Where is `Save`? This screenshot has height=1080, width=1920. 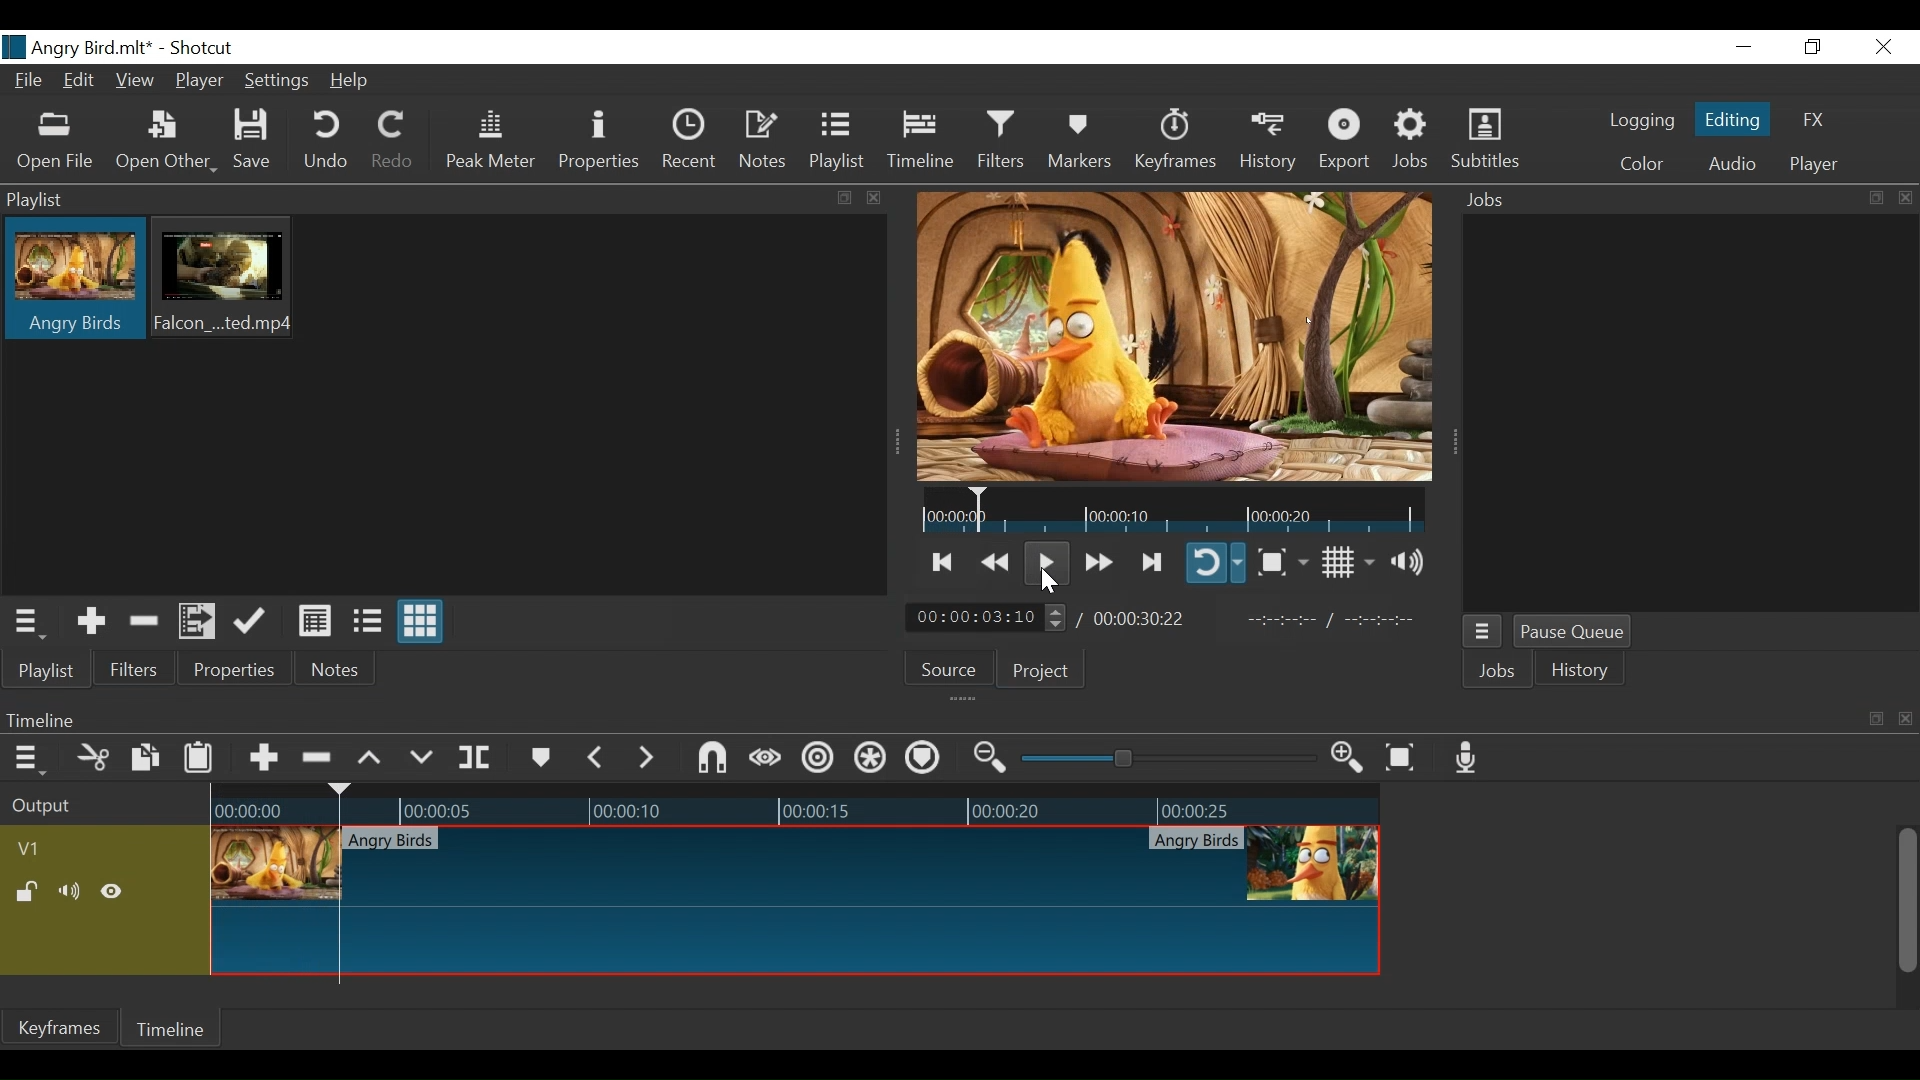
Save is located at coordinates (259, 143).